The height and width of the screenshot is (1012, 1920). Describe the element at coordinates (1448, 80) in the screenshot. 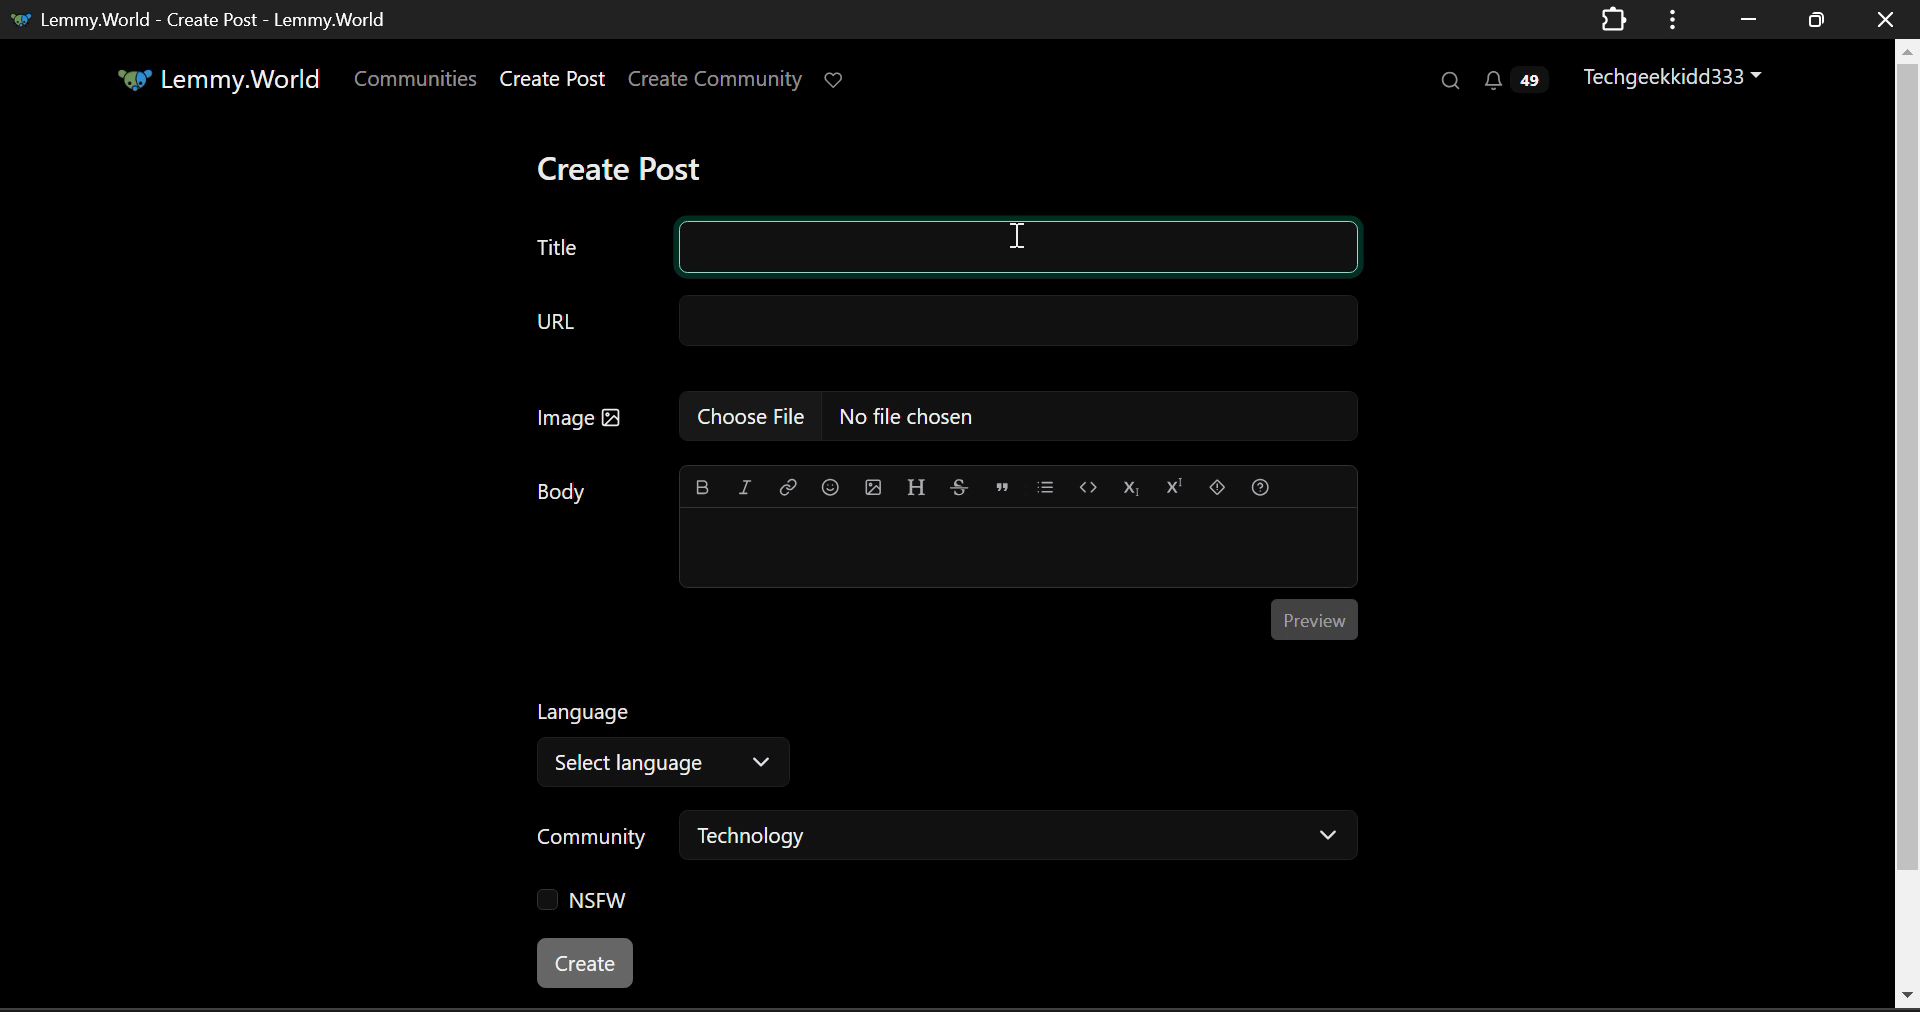

I see `Search` at that location.